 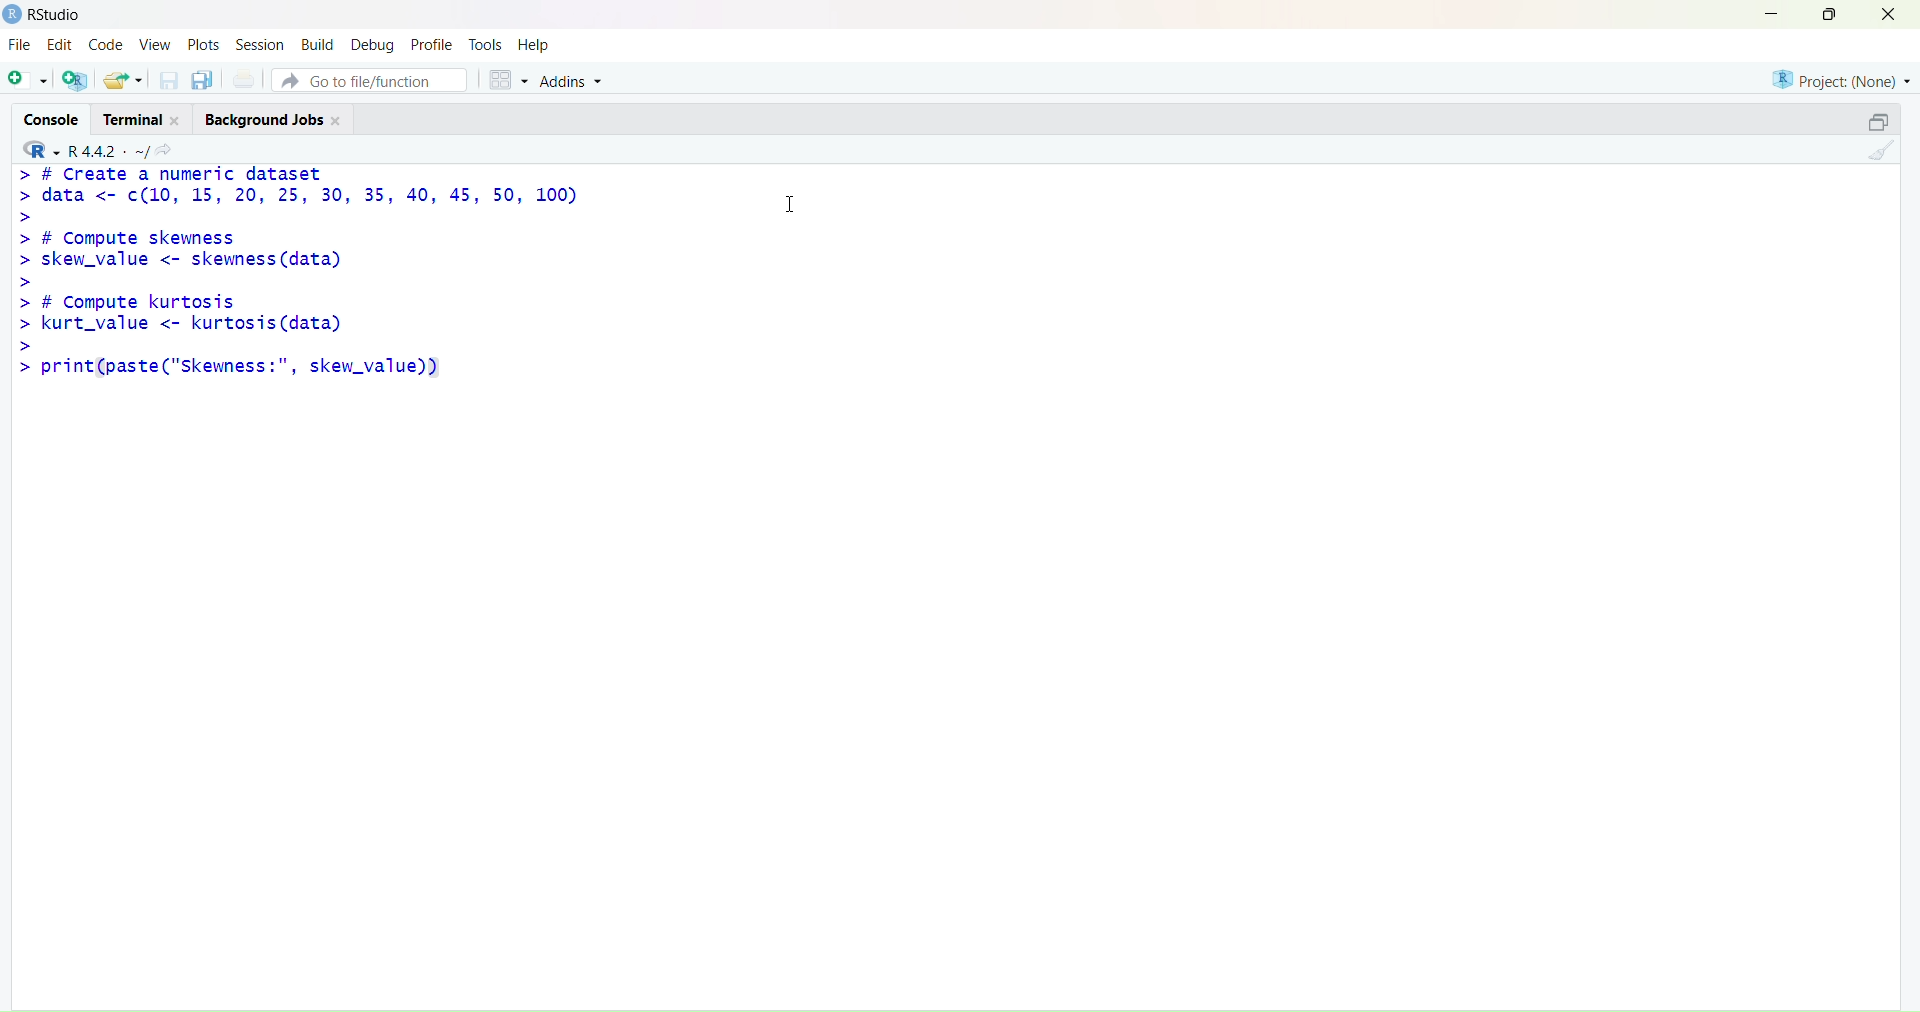 I want to click on R.4.4.2~/, so click(x=105, y=150).